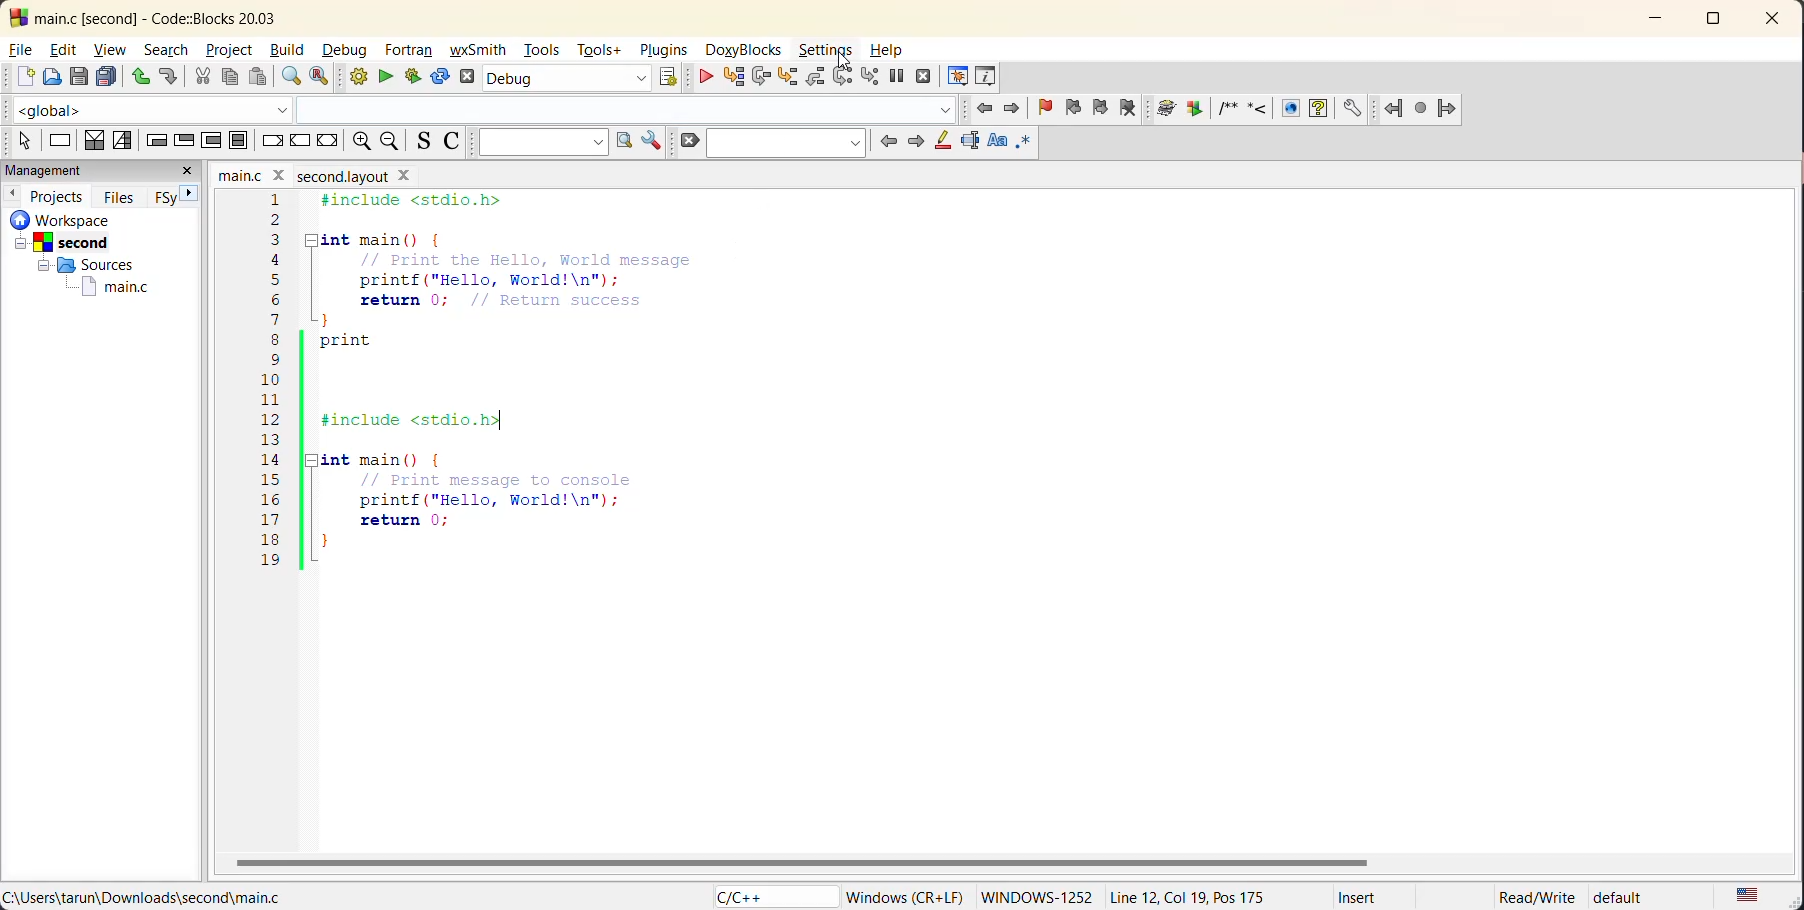 This screenshot has height=910, width=1804. I want to click on build target, so click(567, 79).